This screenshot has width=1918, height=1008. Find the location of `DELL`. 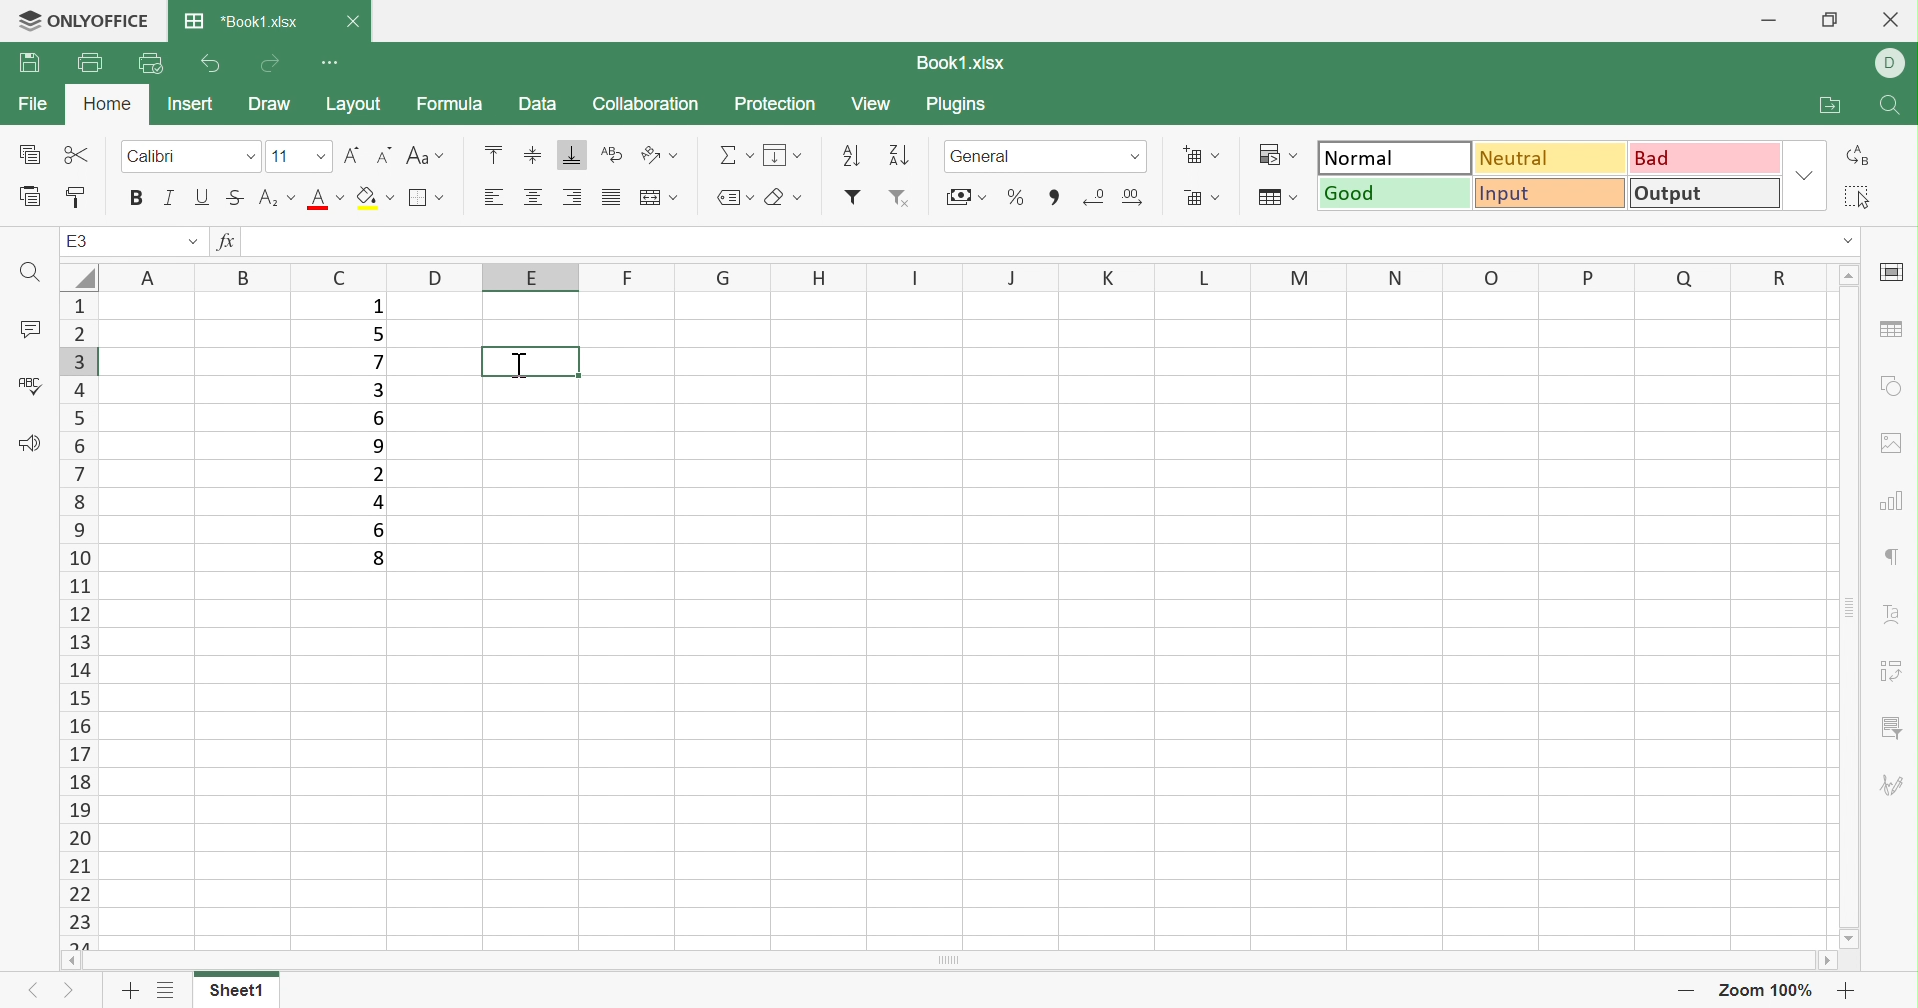

DELL is located at coordinates (1891, 62).